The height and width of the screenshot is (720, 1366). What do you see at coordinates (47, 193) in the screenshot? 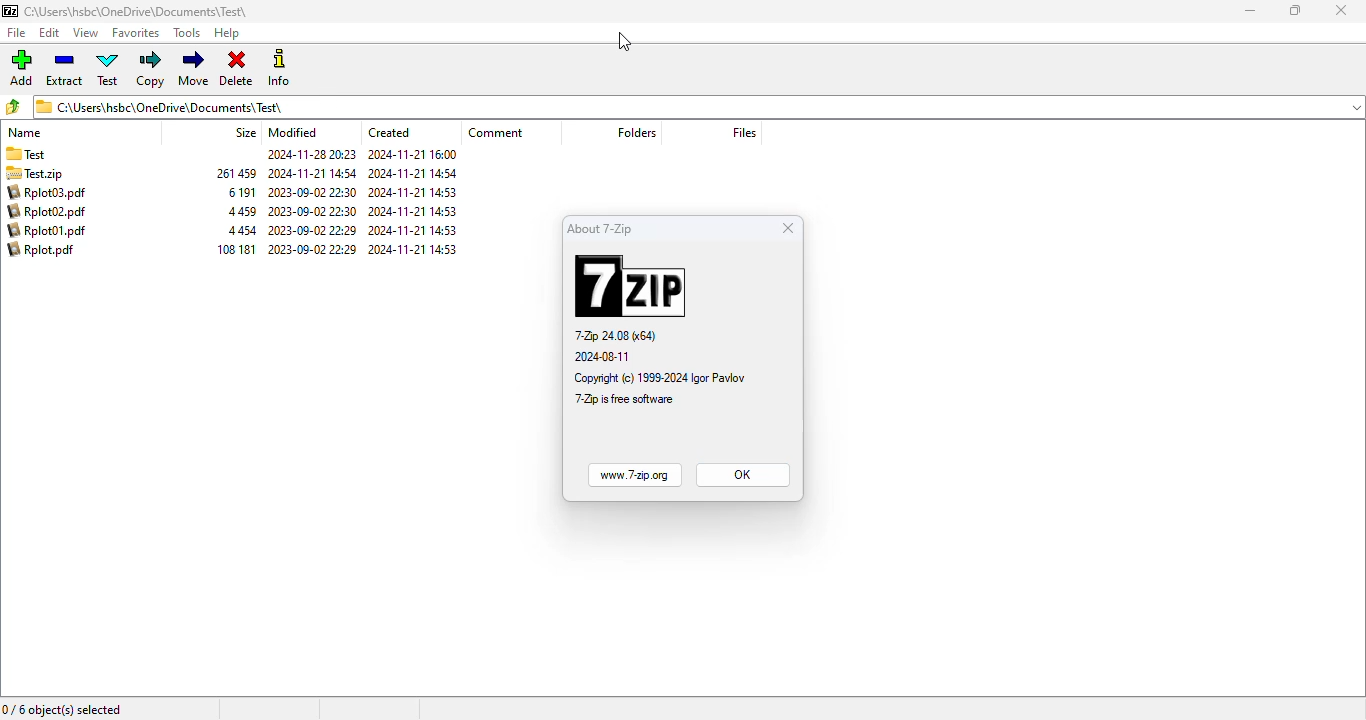
I see `Rplot03.pdf ` at bounding box center [47, 193].